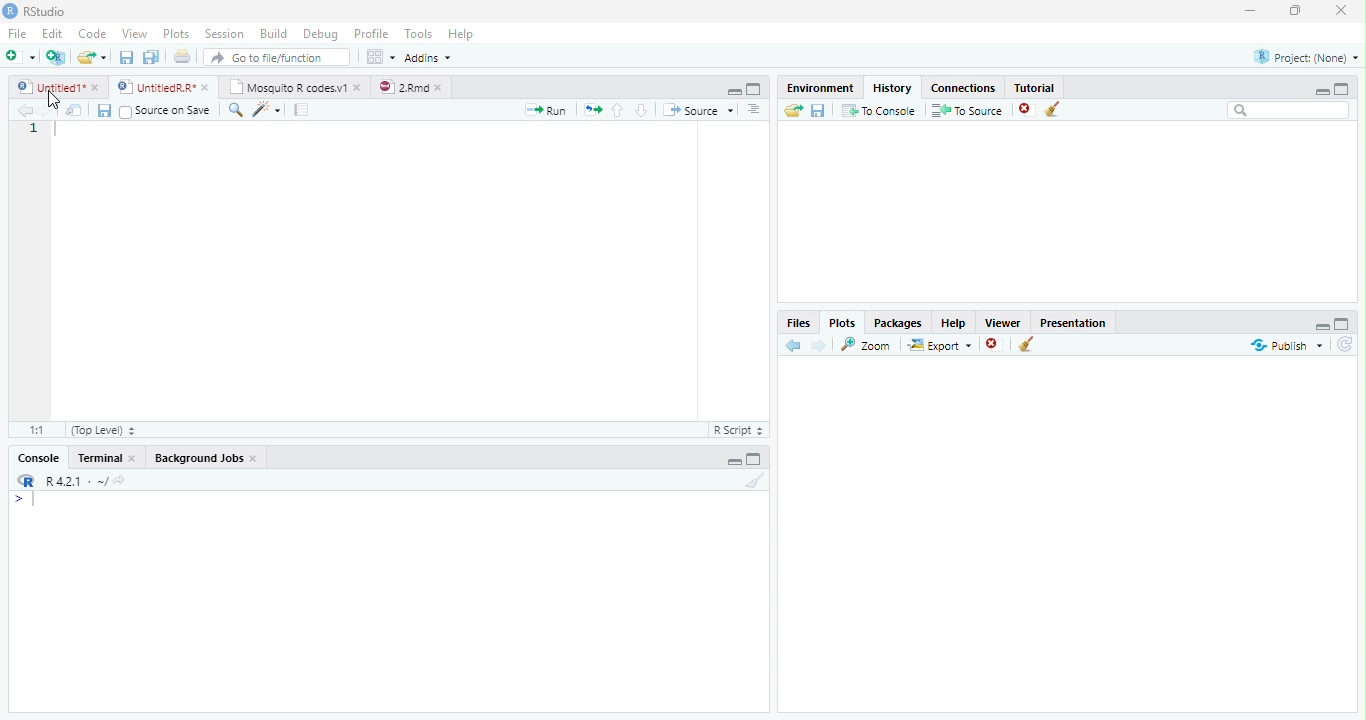  What do you see at coordinates (410, 87) in the screenshot?
I see `©) 28md` at bounding box center [410, 87].